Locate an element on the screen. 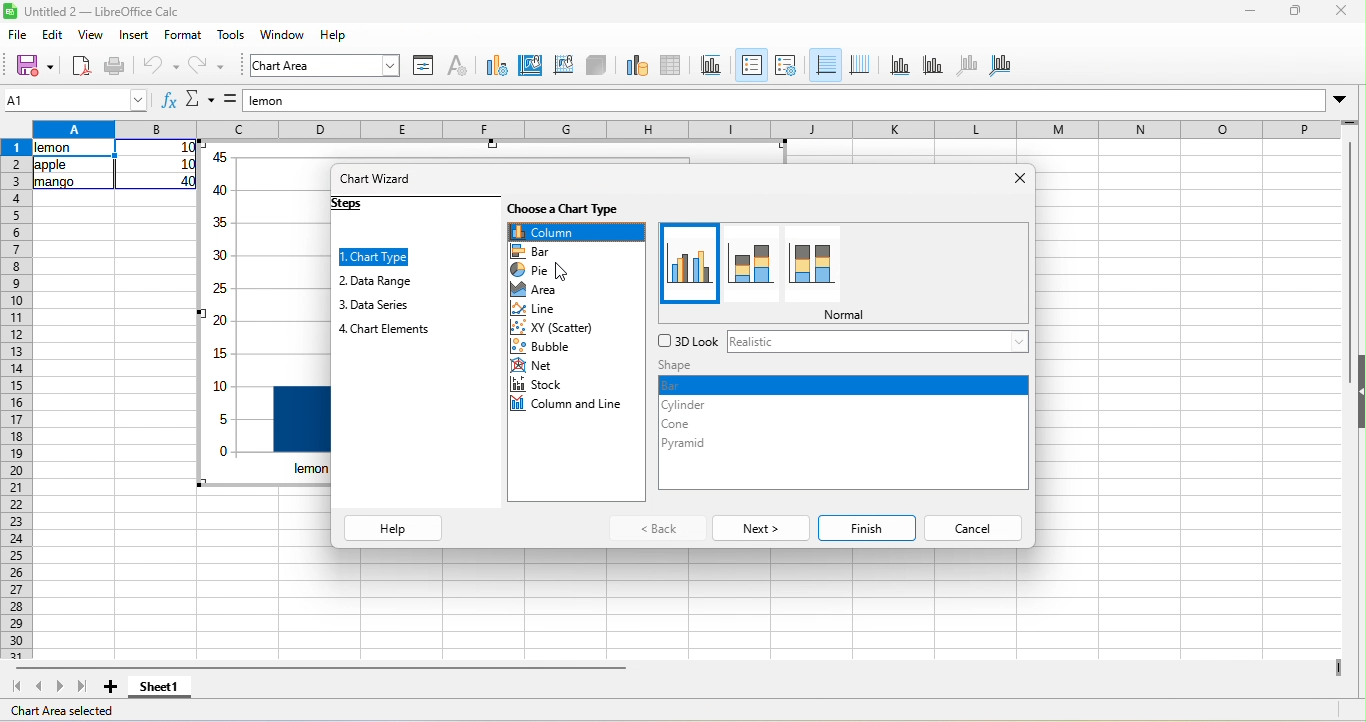 This screenshot has height=722, width=1366. sheet 1 is located at coordinates (169, 688).